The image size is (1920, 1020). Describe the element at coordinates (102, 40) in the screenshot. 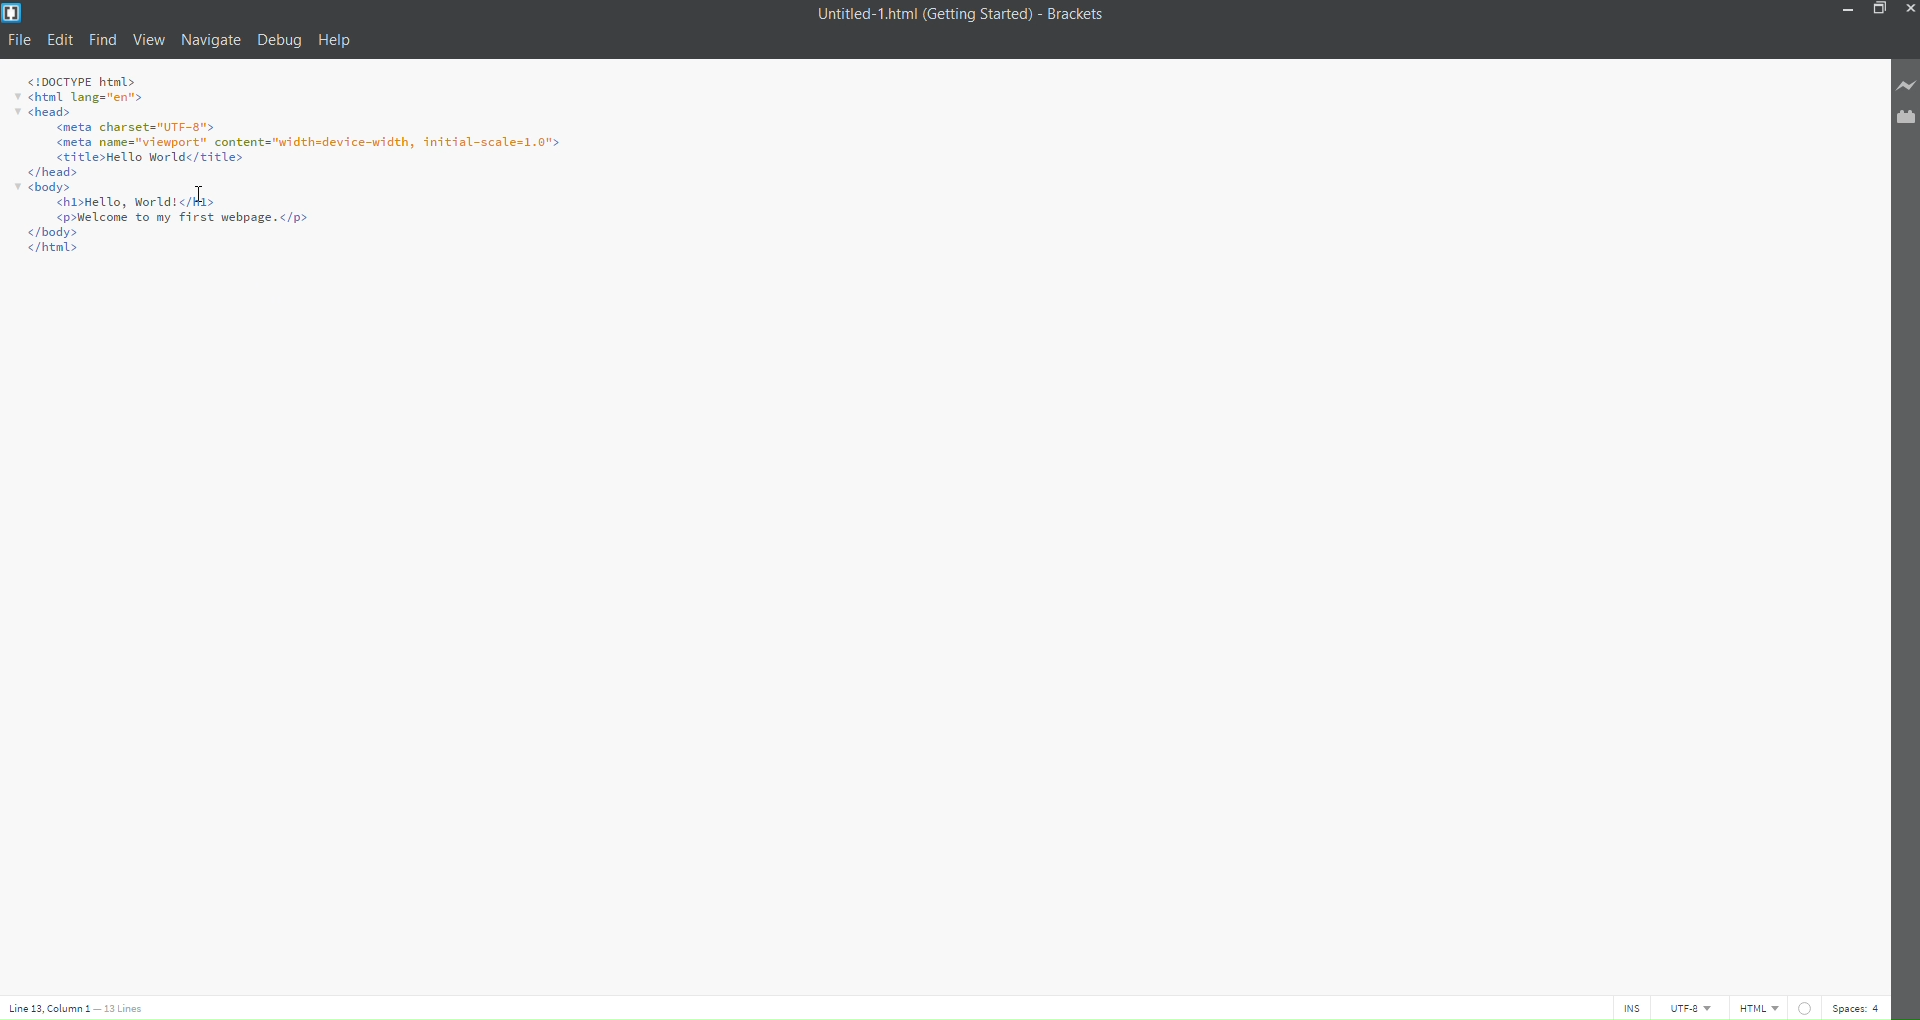

I see `find` at that location.